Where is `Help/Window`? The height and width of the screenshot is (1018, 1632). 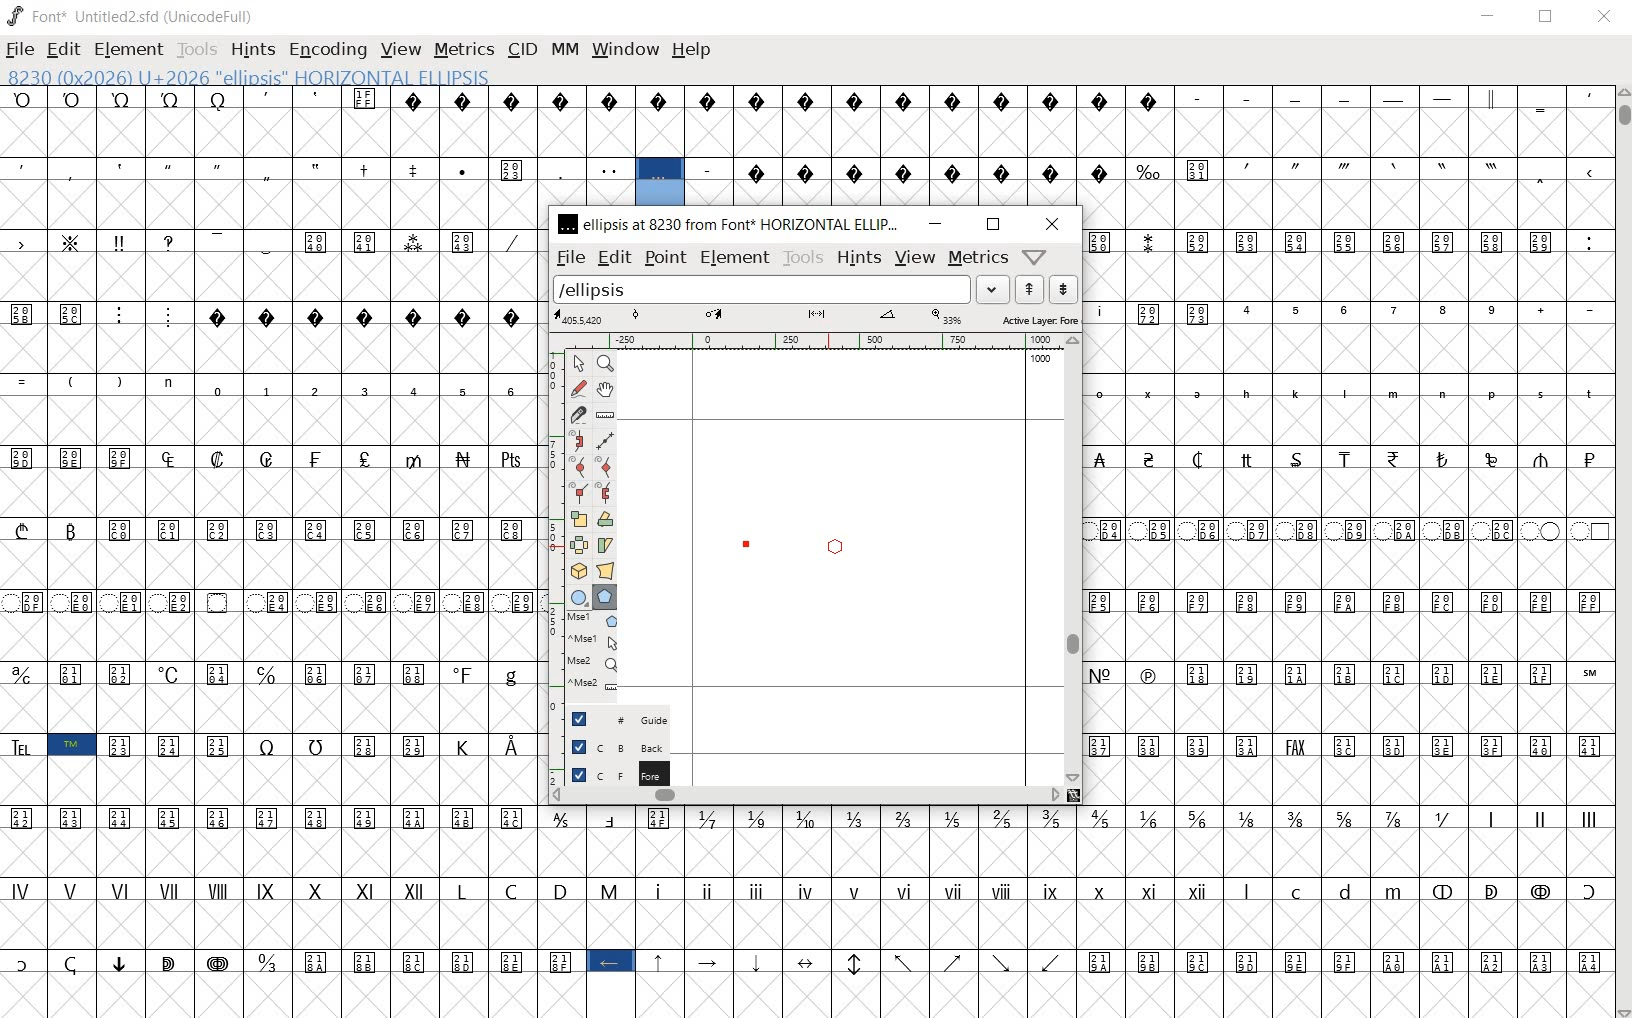 Help/Window is located at coordinates (1033, 257).